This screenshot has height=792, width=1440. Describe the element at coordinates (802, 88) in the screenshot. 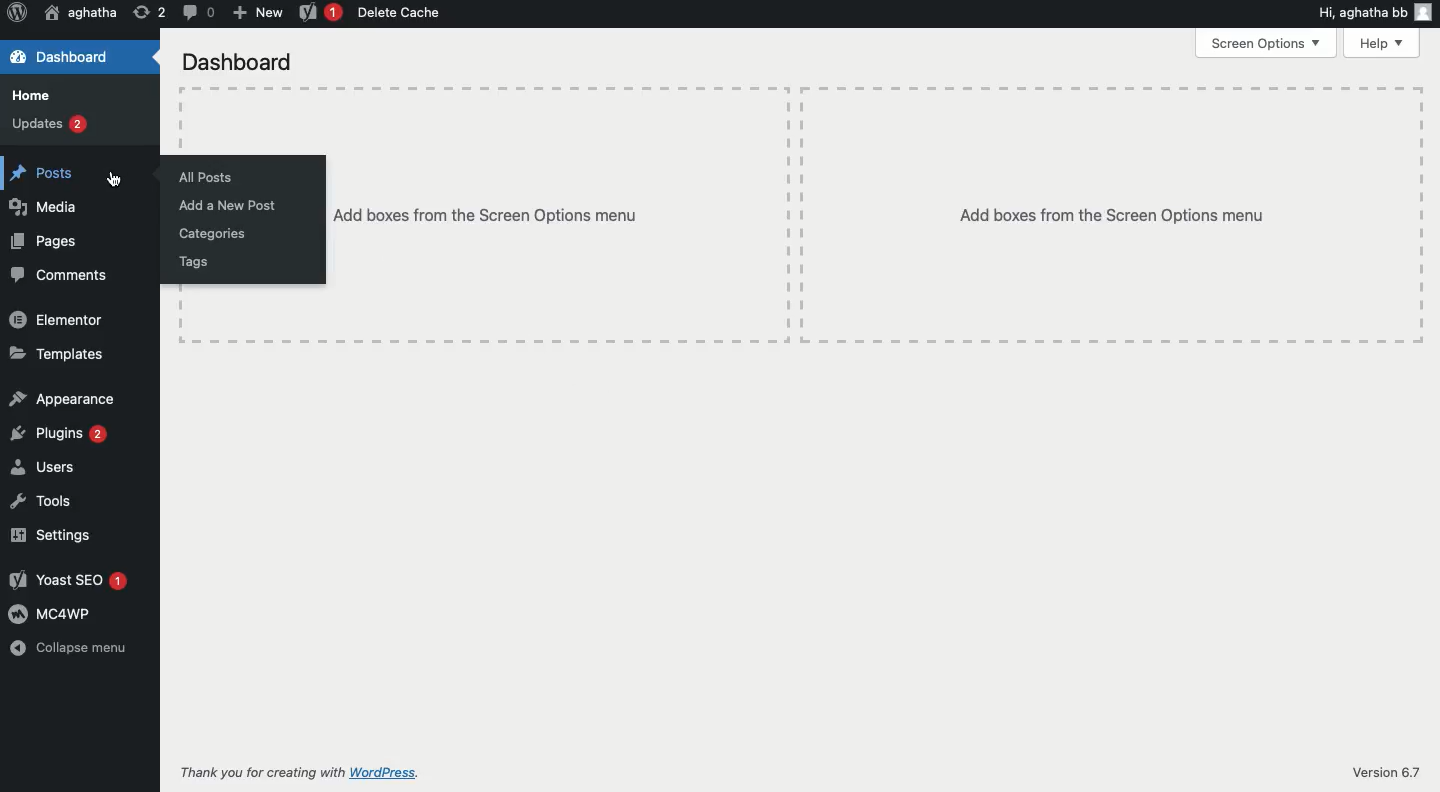

I see `Table line` at that location.